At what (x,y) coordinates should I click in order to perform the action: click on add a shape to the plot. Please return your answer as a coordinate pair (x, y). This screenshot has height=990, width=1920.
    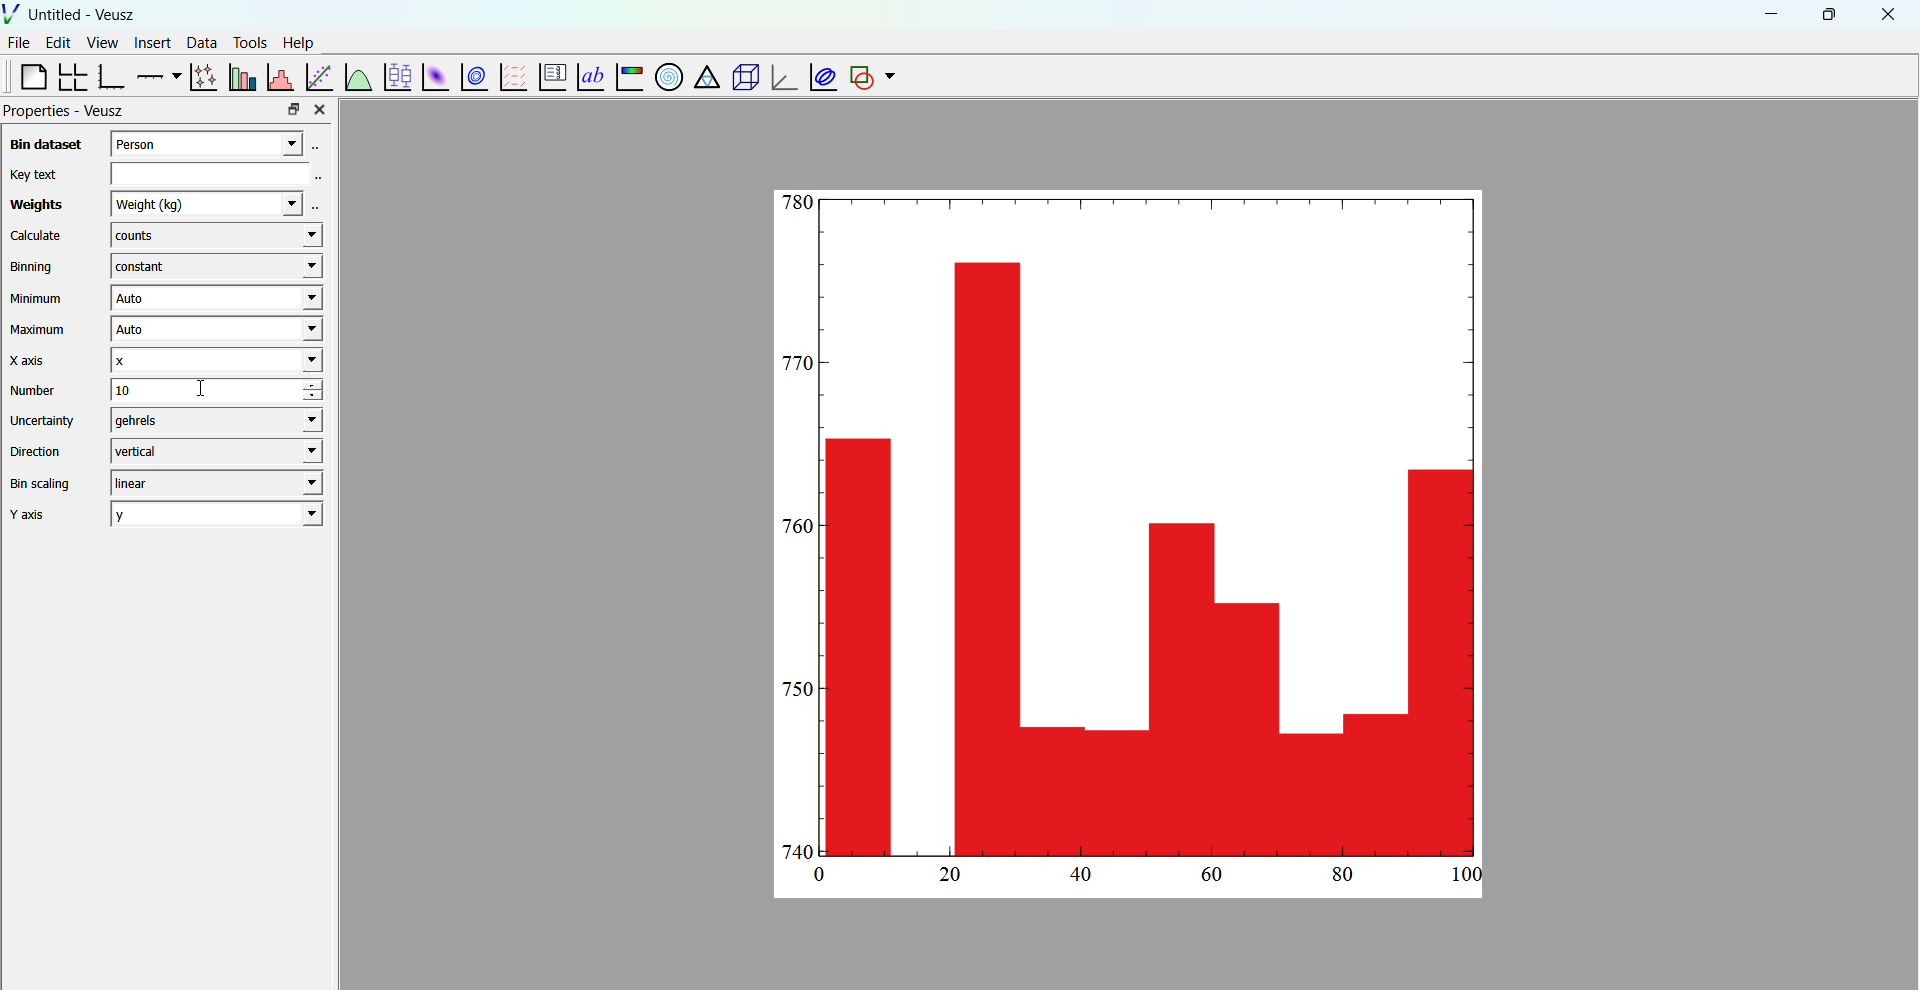
    Looking at the image, I should click on (860, 77).